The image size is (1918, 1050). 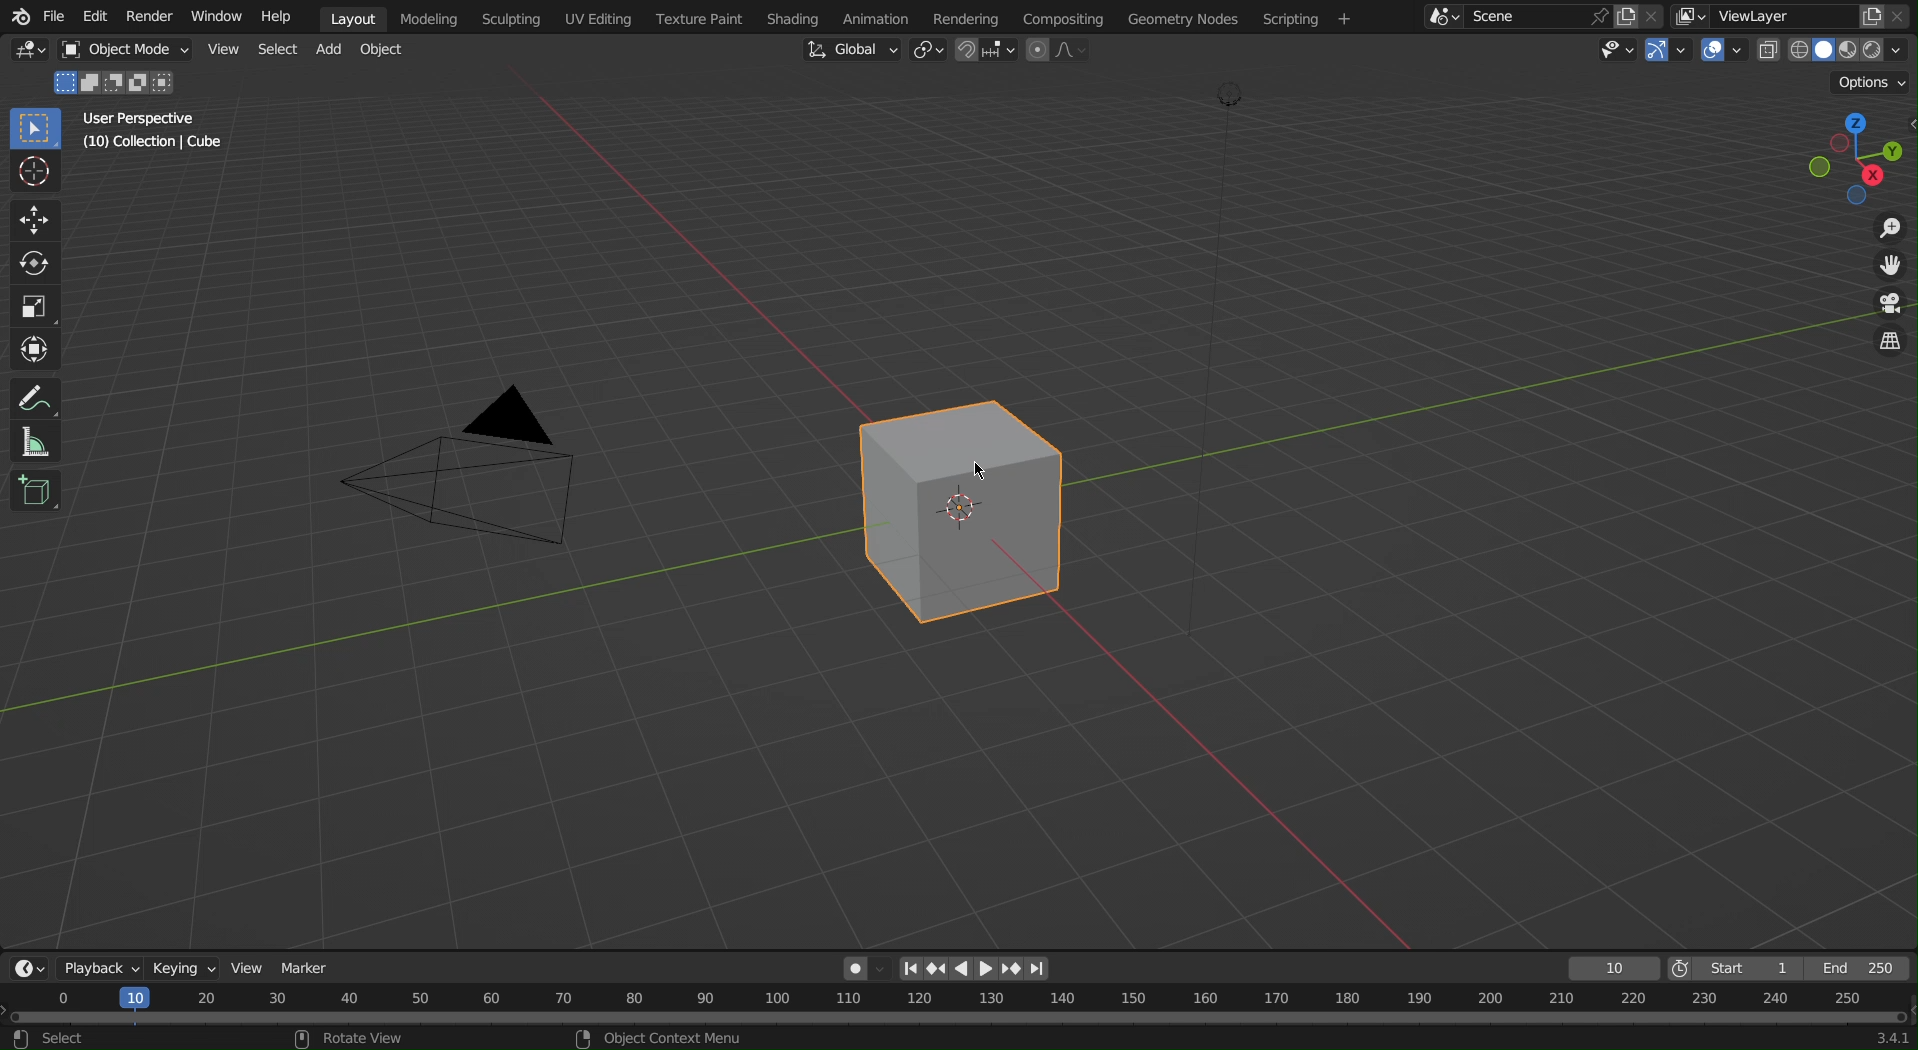 What do you see at coordinates (1724, 50) in the screenshot?
I see `Show Overlays` at bounding box center [1724, 50].